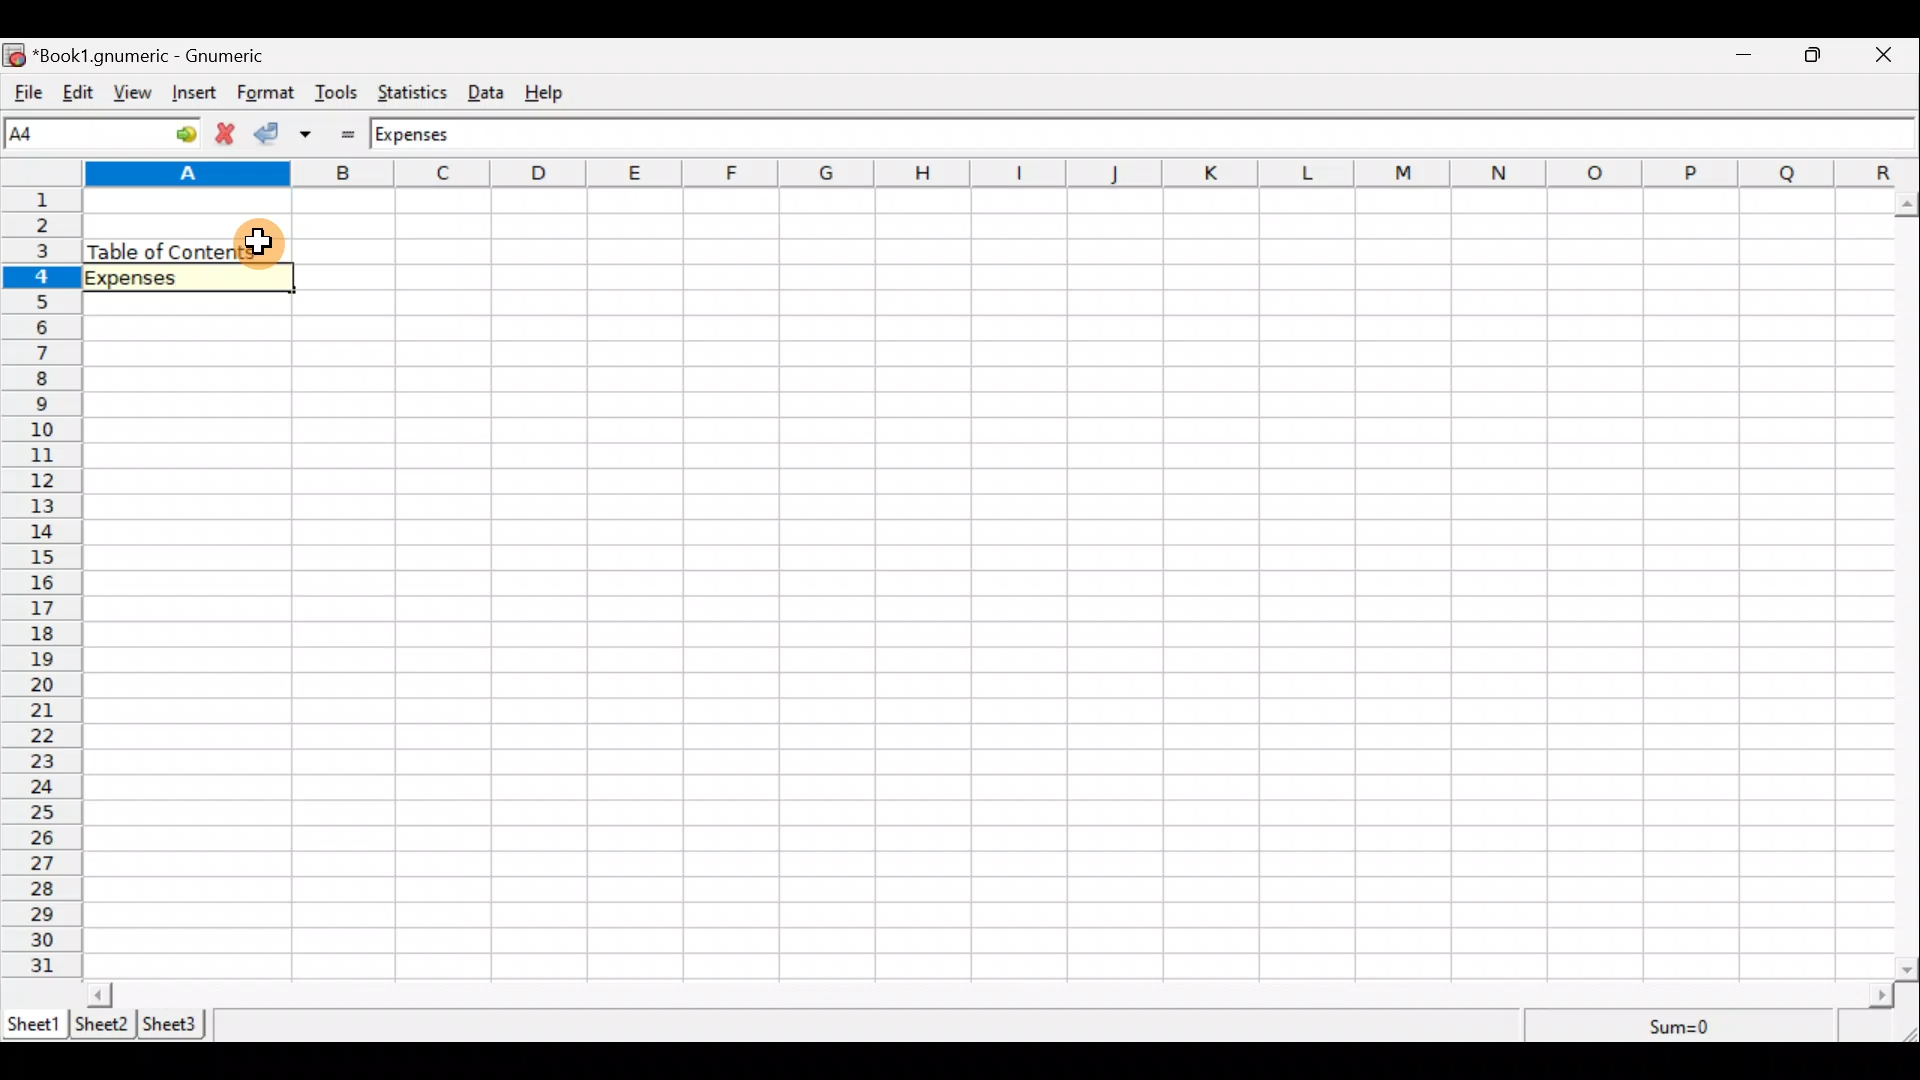 The height and width of the screenshot is (1080, 1920). What do you see at coordinates (972, 174) in the screenshot?
I see `alphabets row` at bounding box center [972, 174].